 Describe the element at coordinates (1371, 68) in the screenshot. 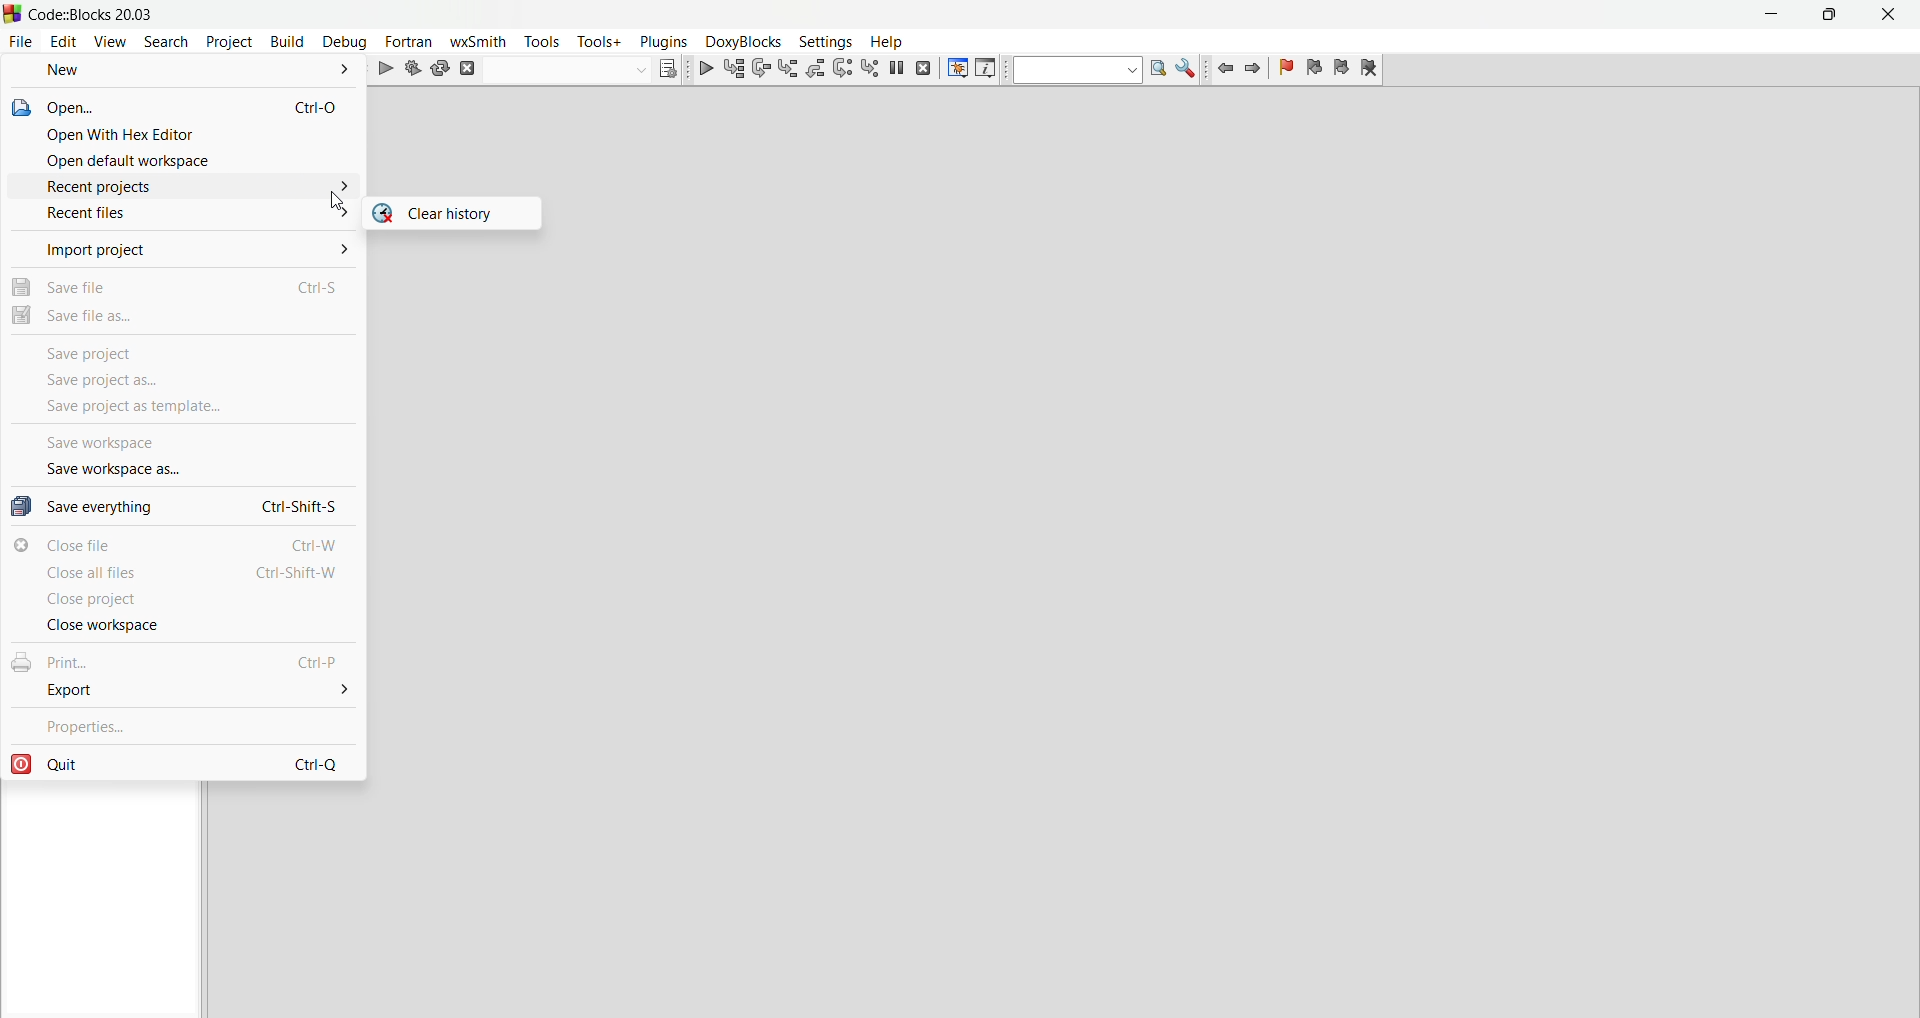

I see `clear bookmark` at that location.